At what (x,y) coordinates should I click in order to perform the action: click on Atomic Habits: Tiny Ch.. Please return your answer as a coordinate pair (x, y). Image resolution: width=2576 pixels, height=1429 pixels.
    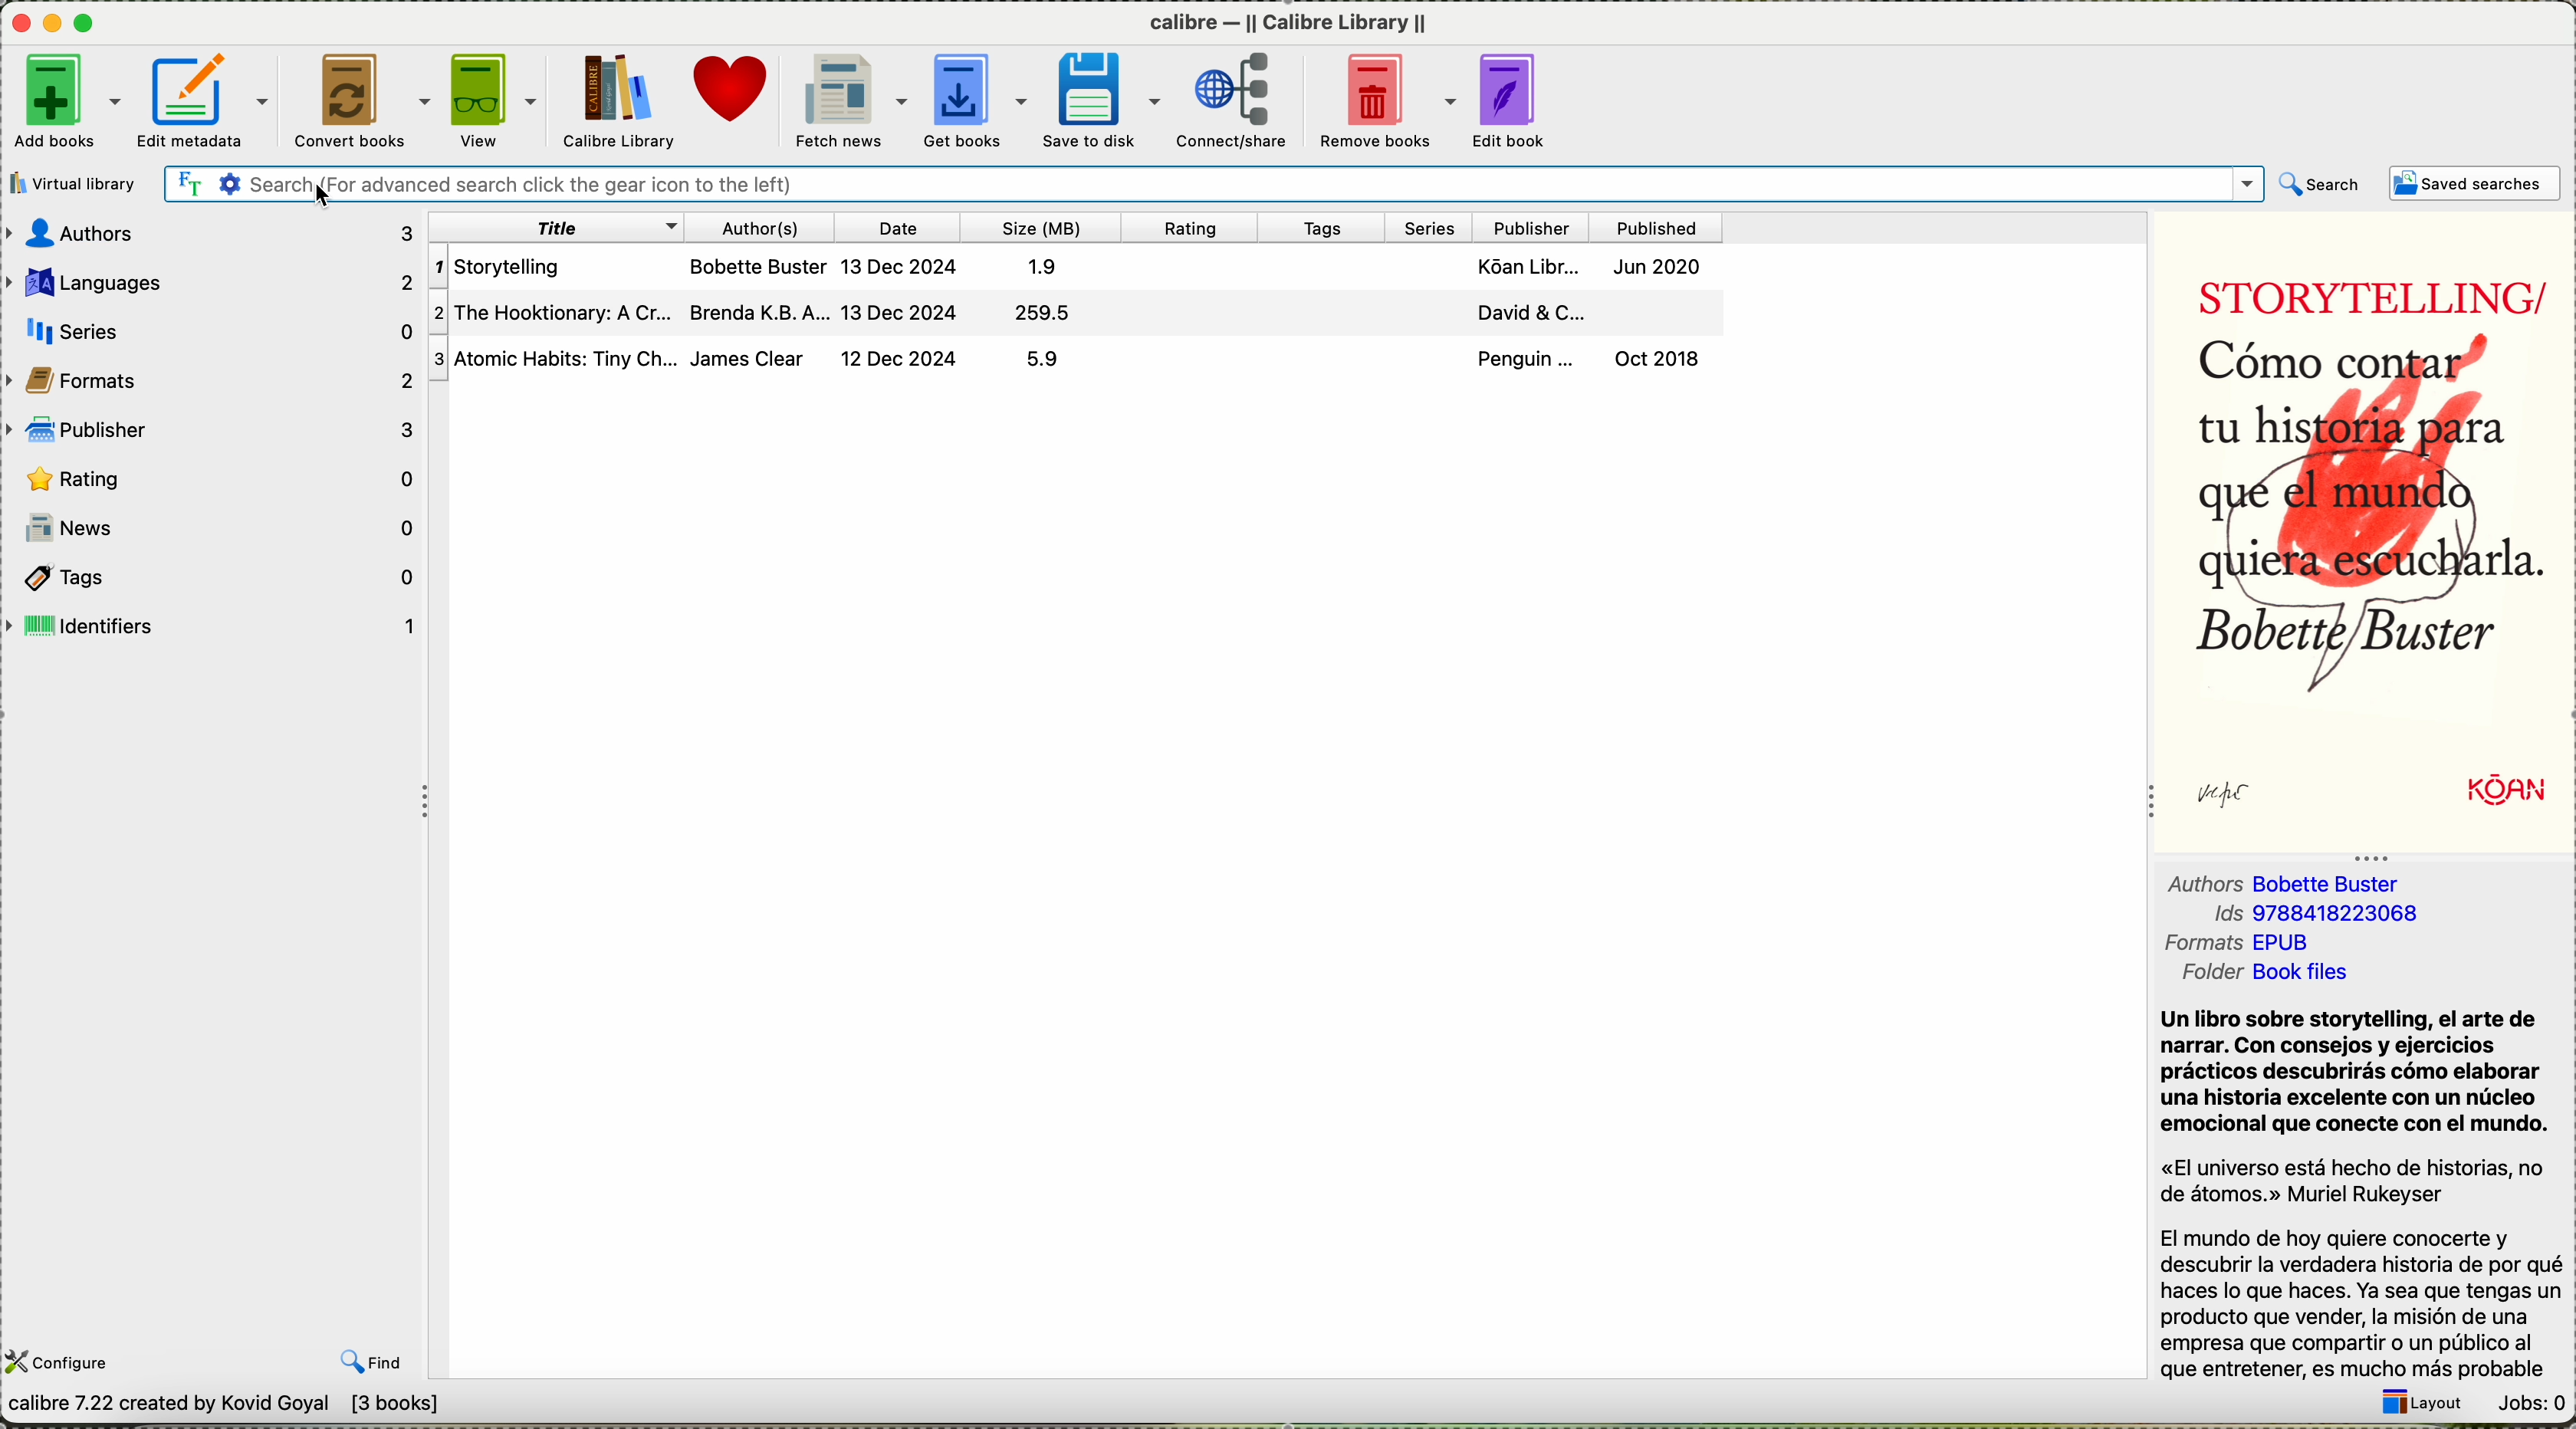
    Looking at the image, I should click on (555, 359).